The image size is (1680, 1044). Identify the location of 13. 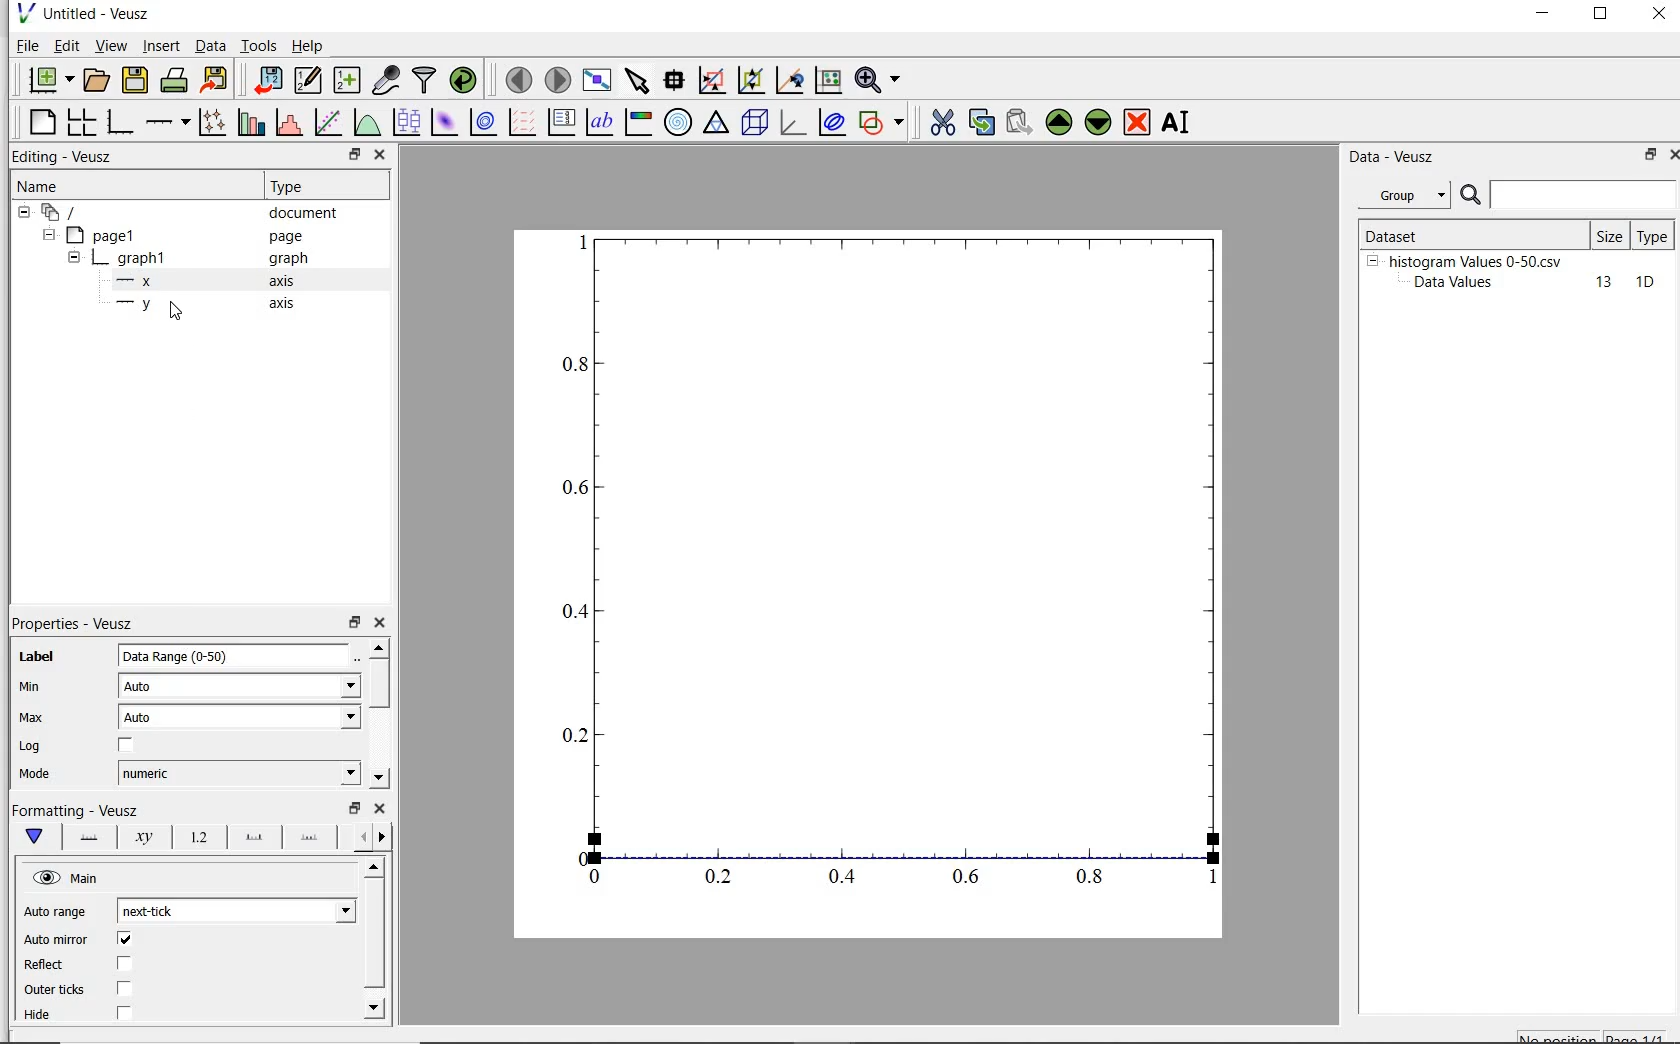
(1595, 283).